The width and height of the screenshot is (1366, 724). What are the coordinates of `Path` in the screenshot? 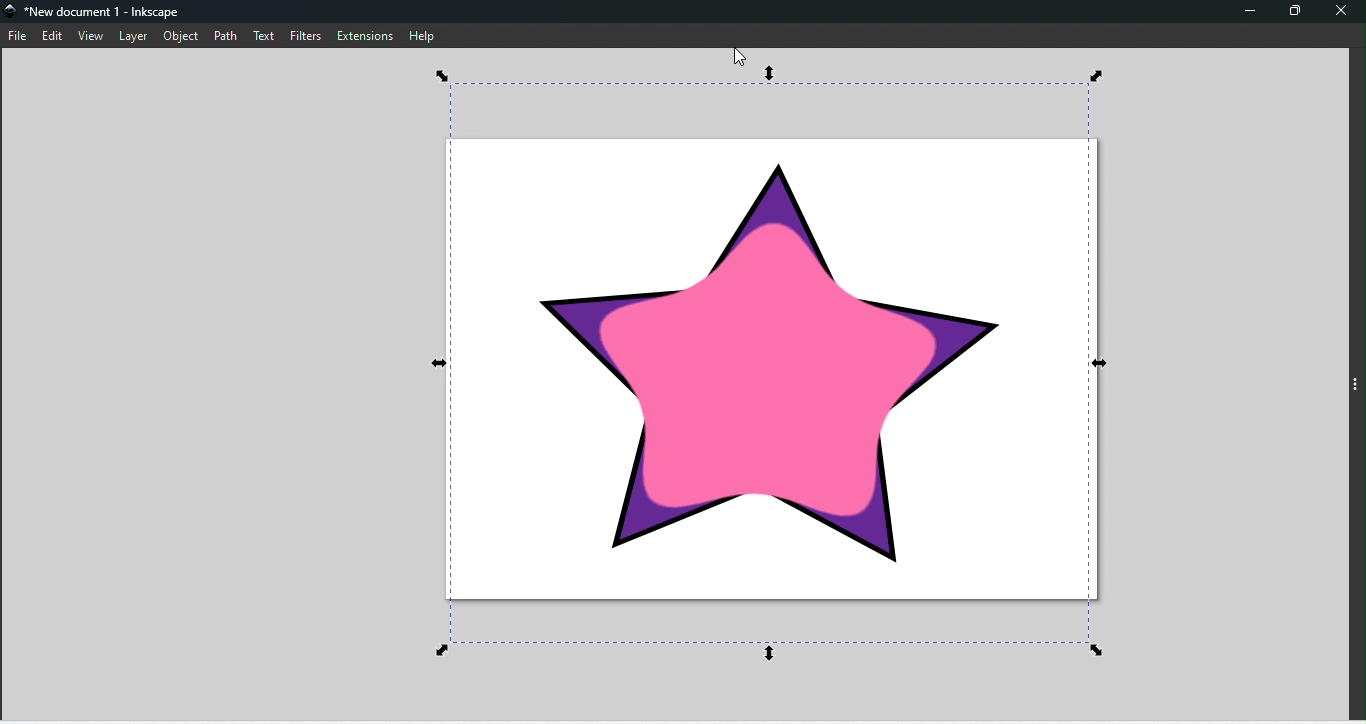 It's located at (231, 36).